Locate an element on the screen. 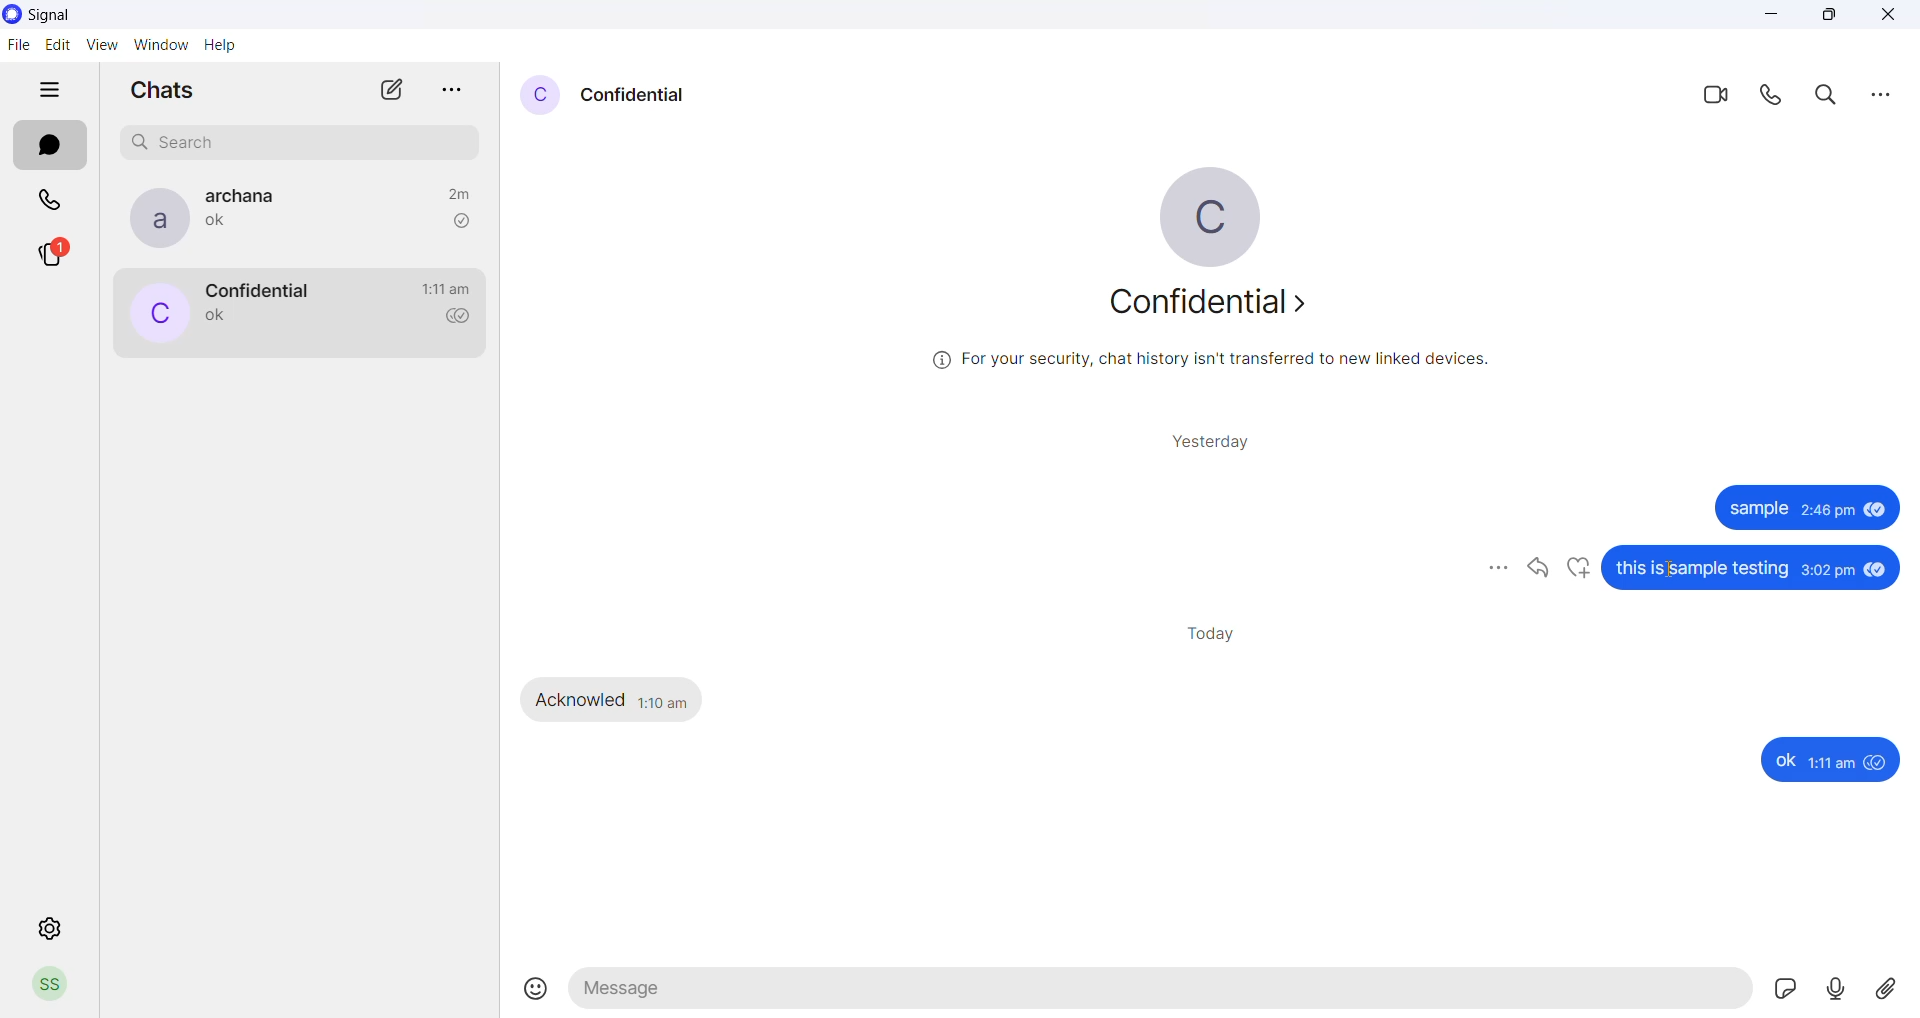  contact name is located at coordinates (635, 93).